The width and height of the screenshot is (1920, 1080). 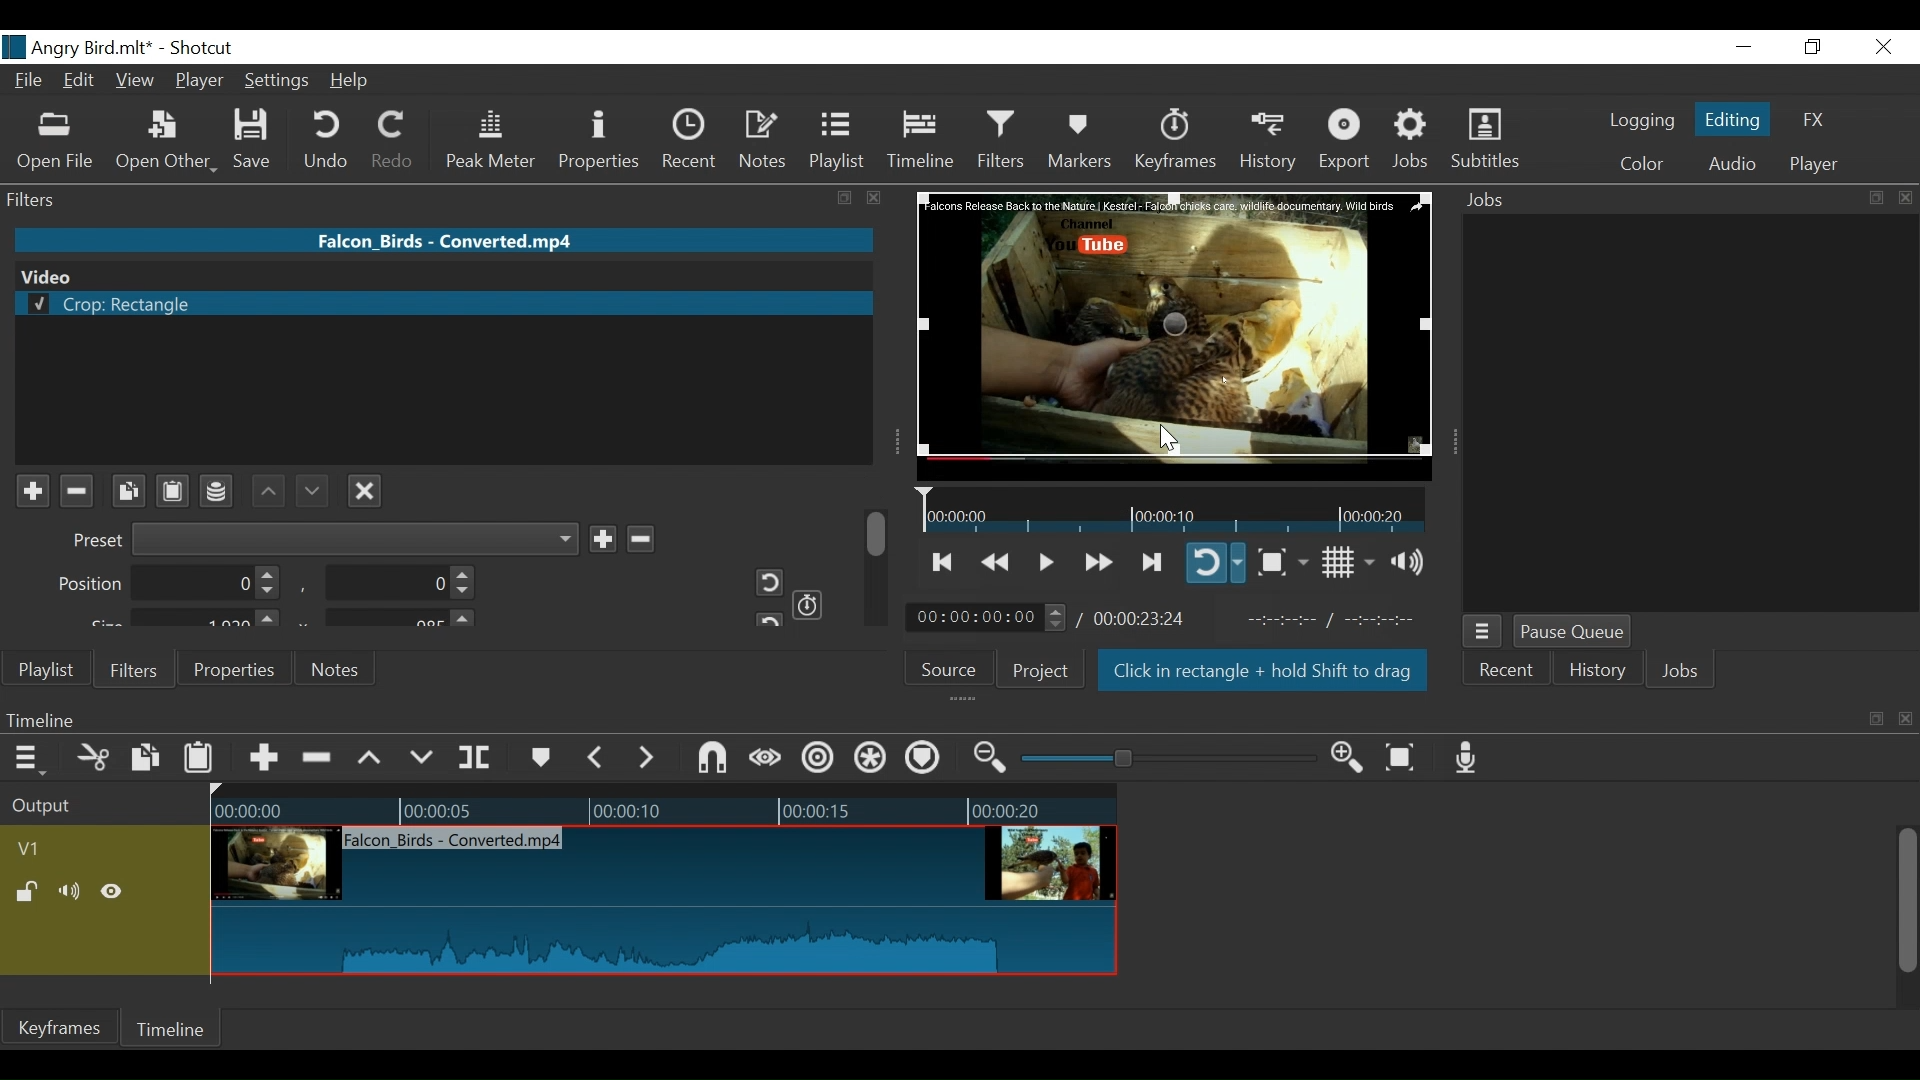 I want to click on Project, so click(x=1041, y=670).